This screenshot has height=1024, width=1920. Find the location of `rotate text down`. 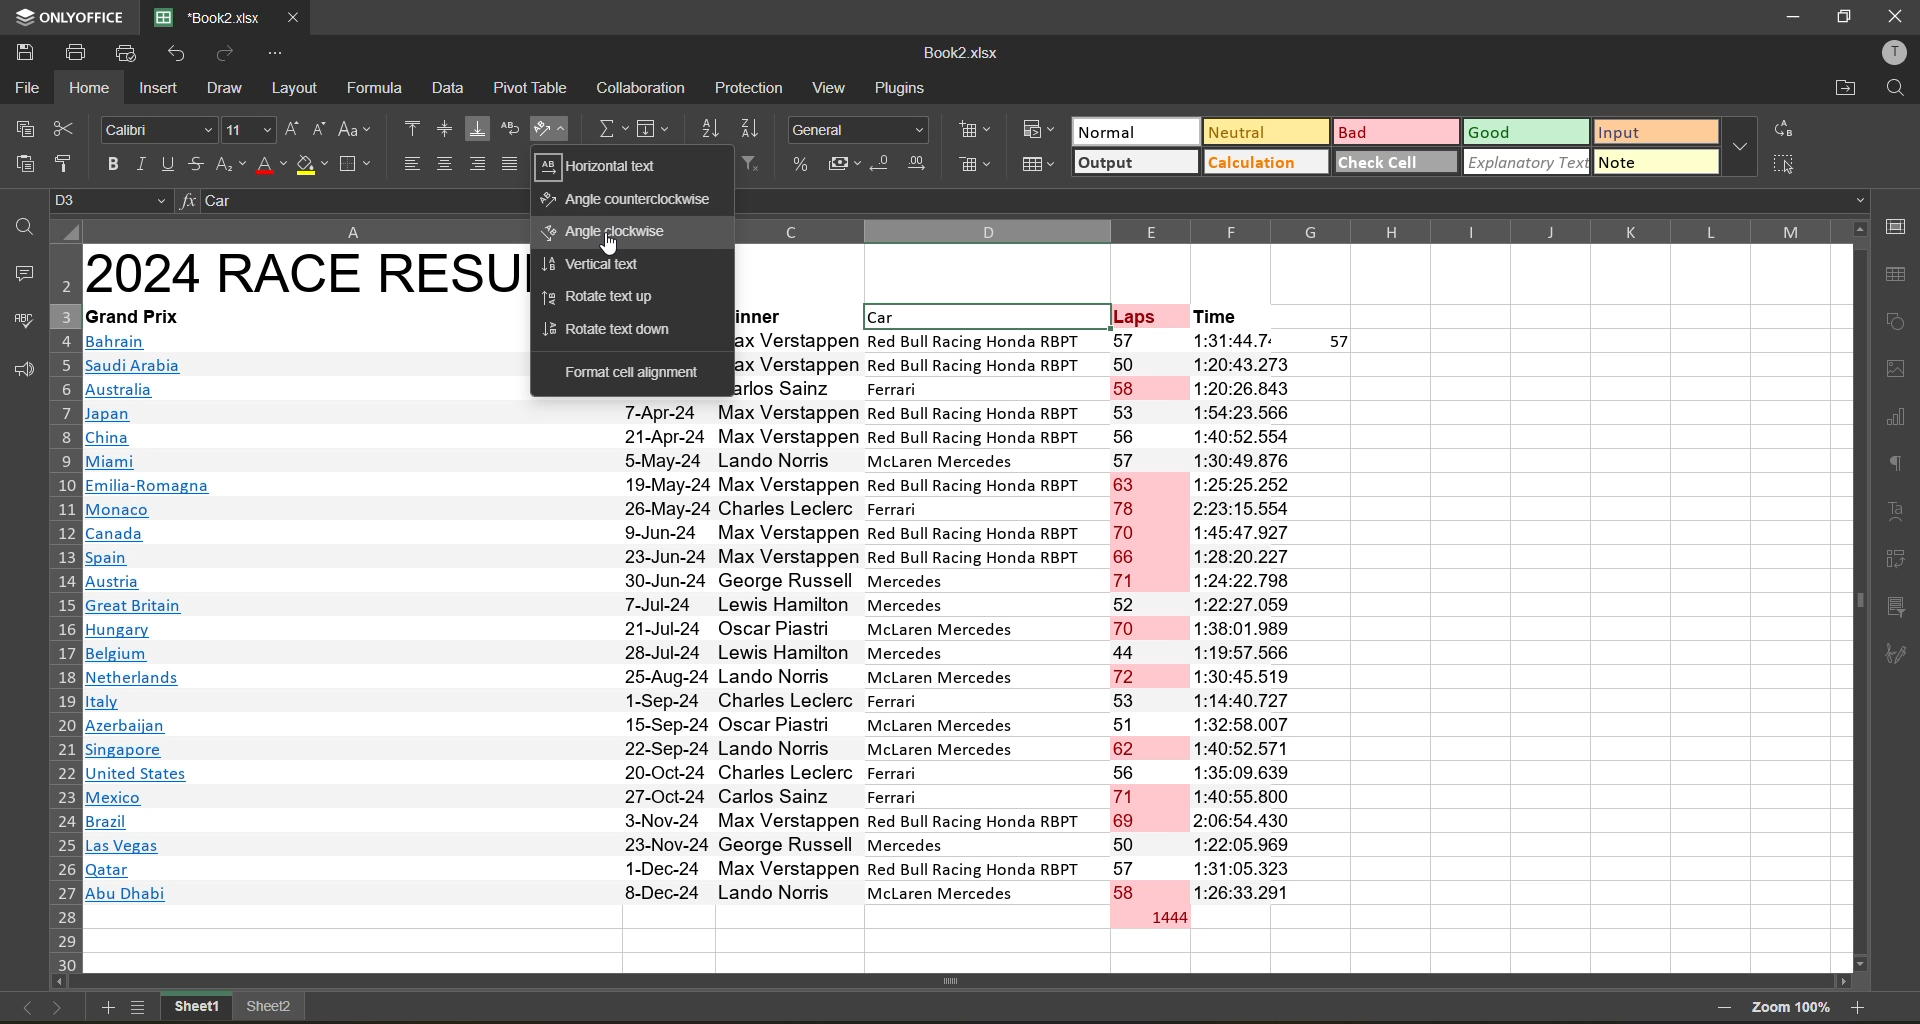

rotate text down is located at coordinates (610, 332).